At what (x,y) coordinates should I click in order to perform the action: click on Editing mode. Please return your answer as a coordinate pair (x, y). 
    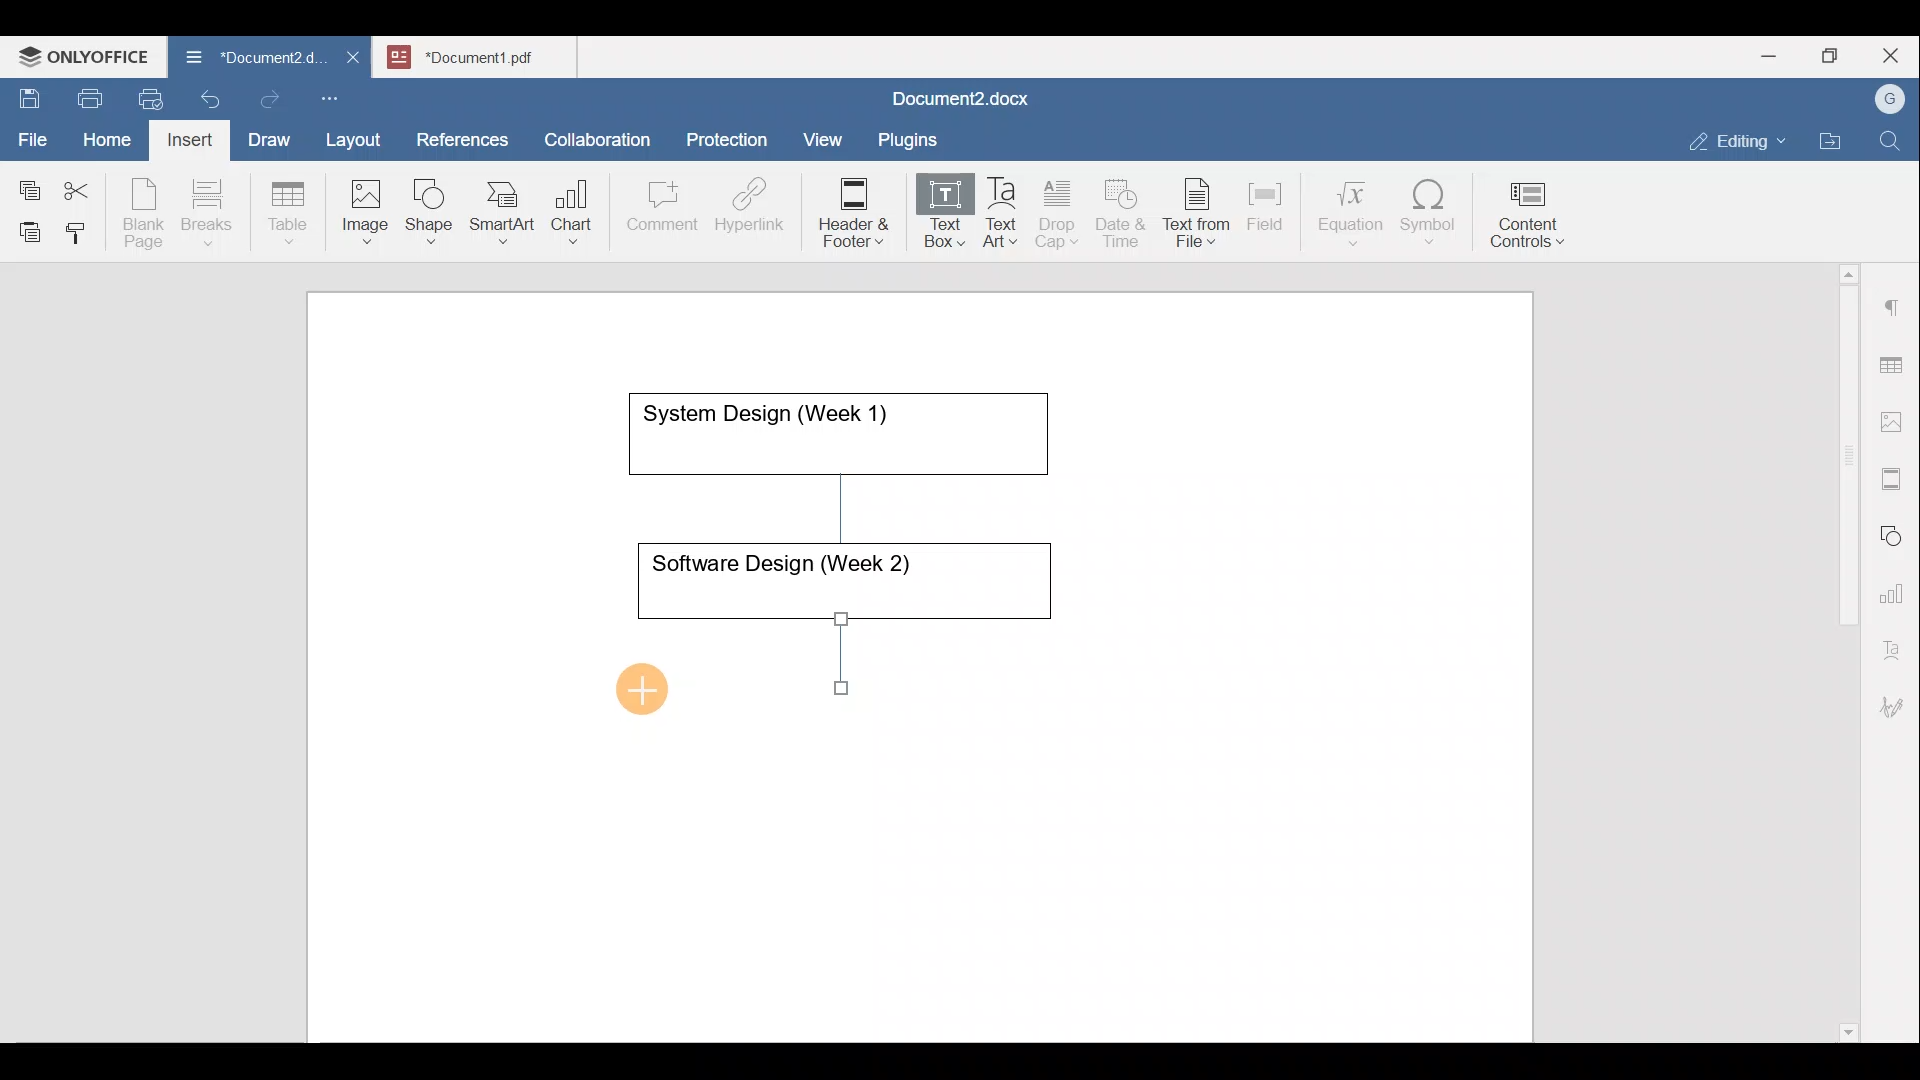
    Looking at the image, I should click on (1738, 137).